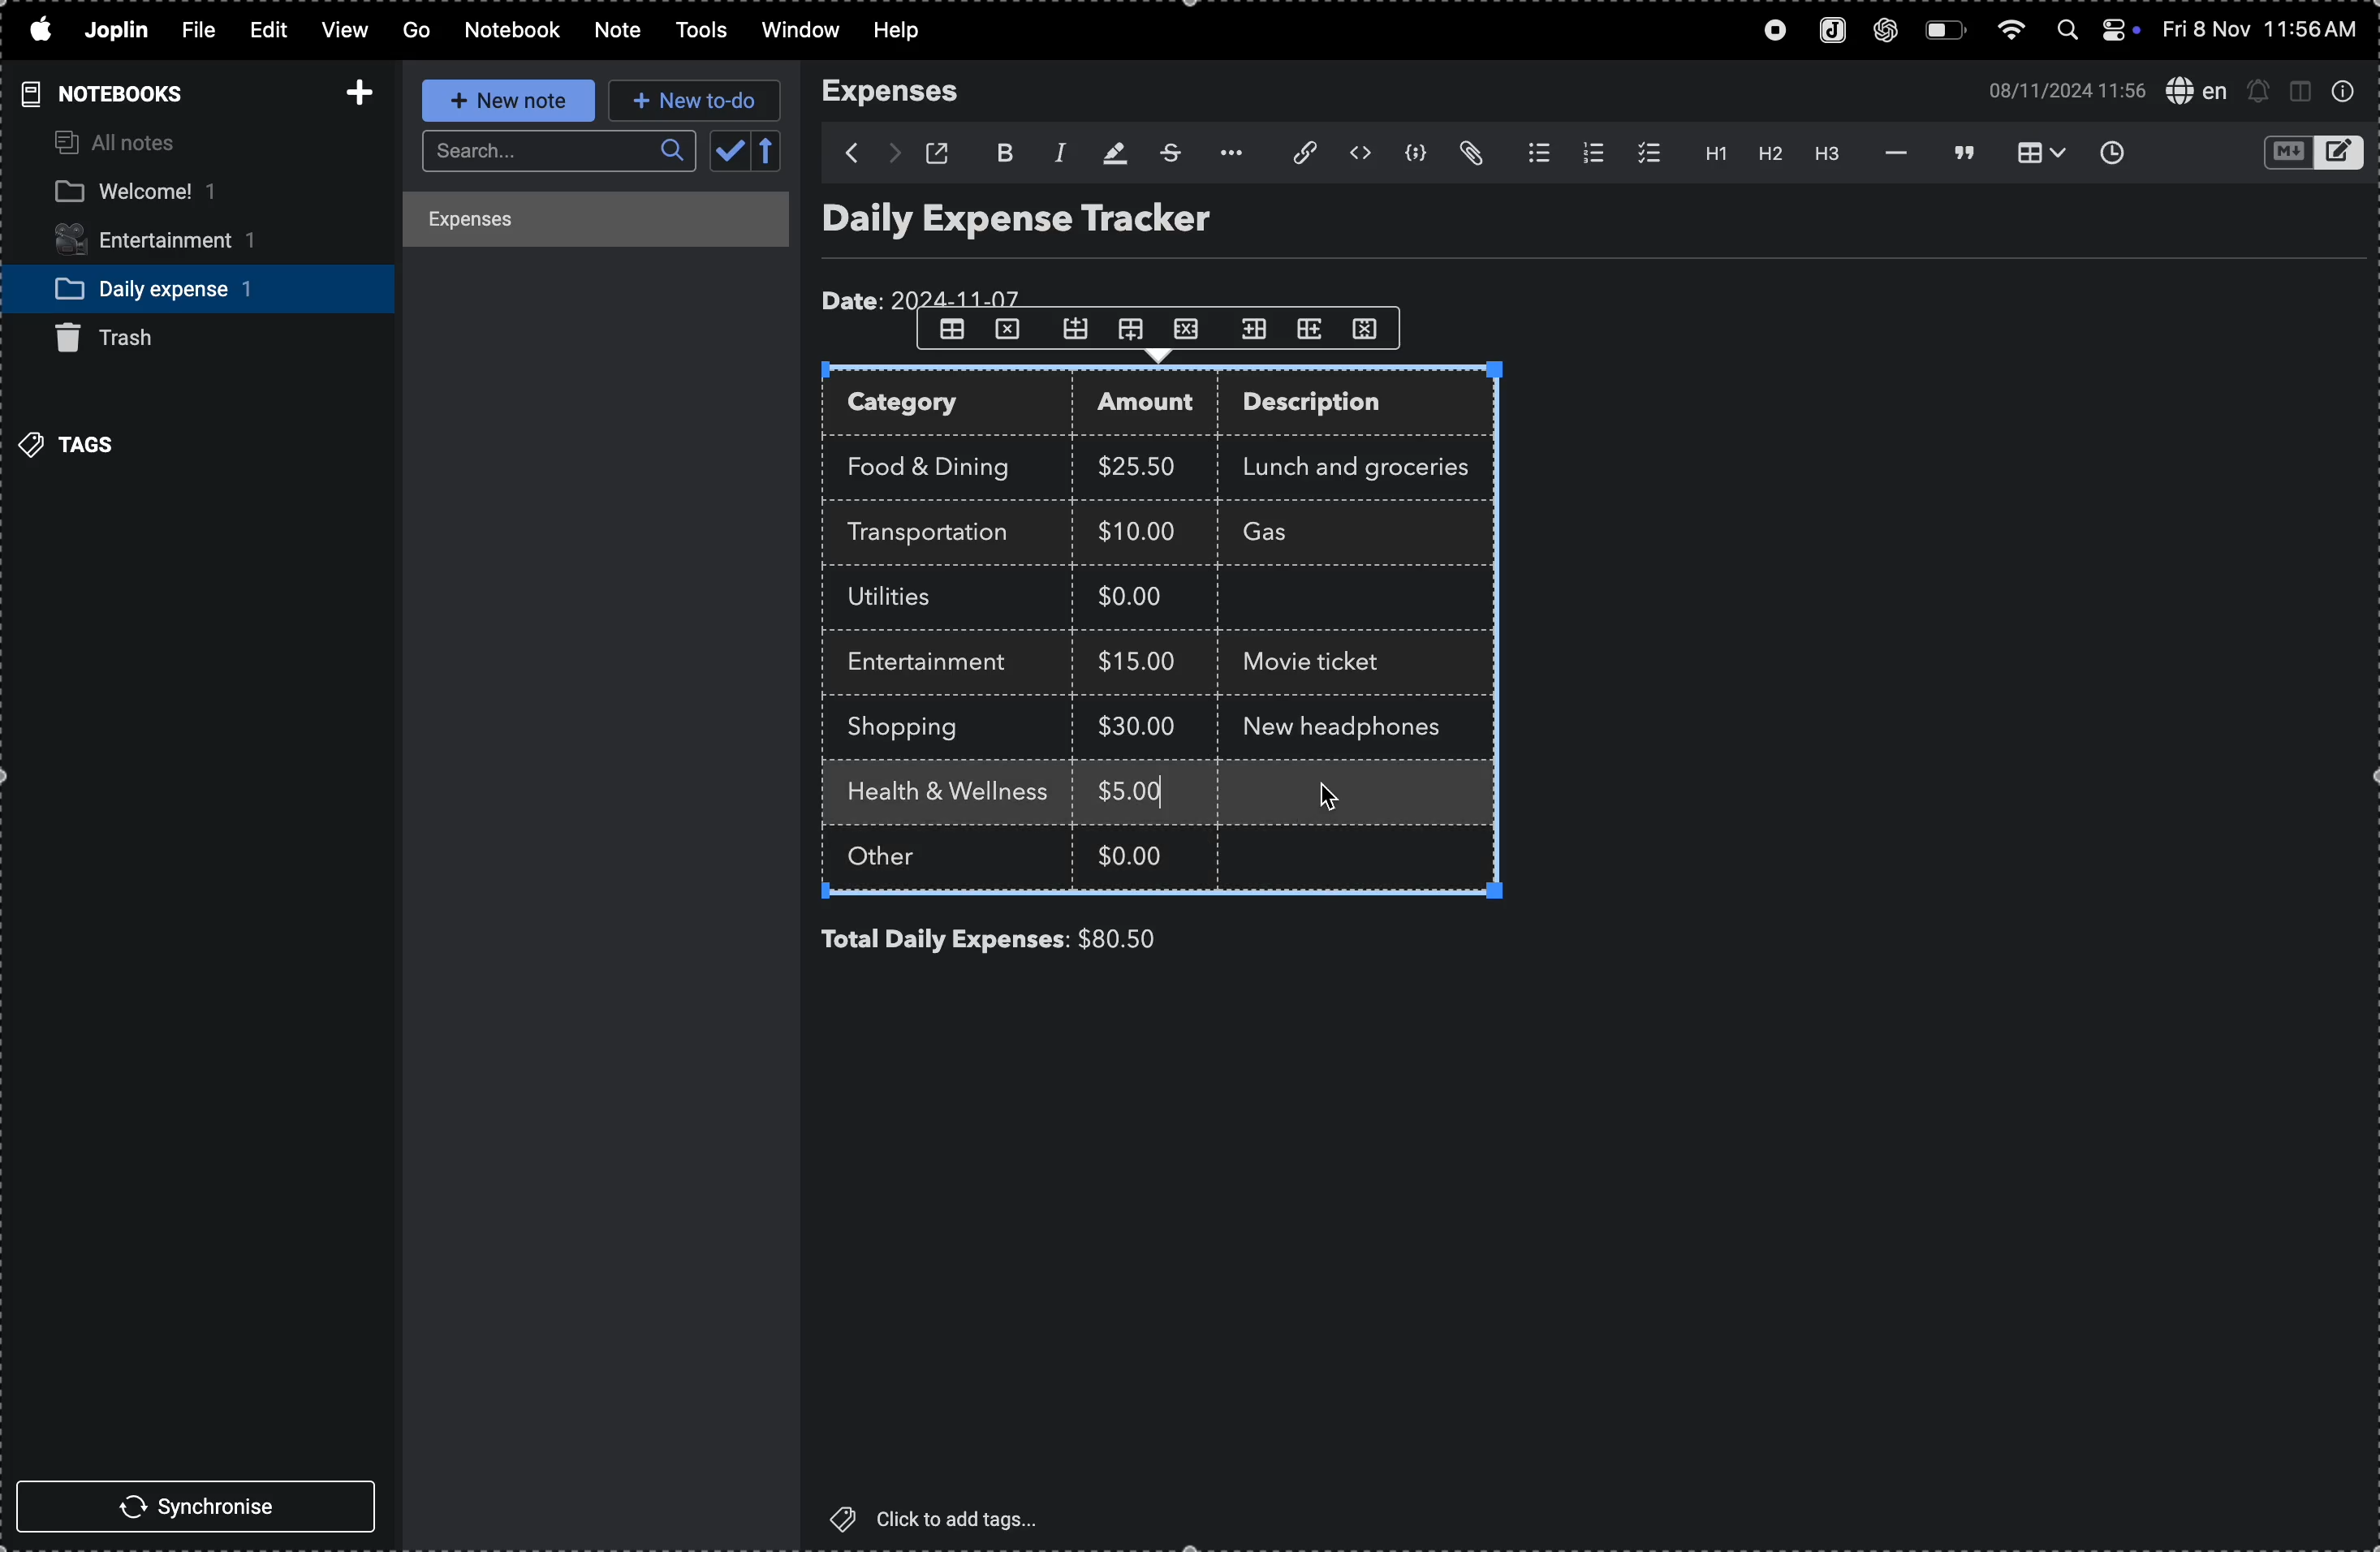 The height and width of the screenshot is (1552, 2380). What do you see at coordinates (944, 153) in the screenshot?
I see `open window` at bounding box center [944, 153].